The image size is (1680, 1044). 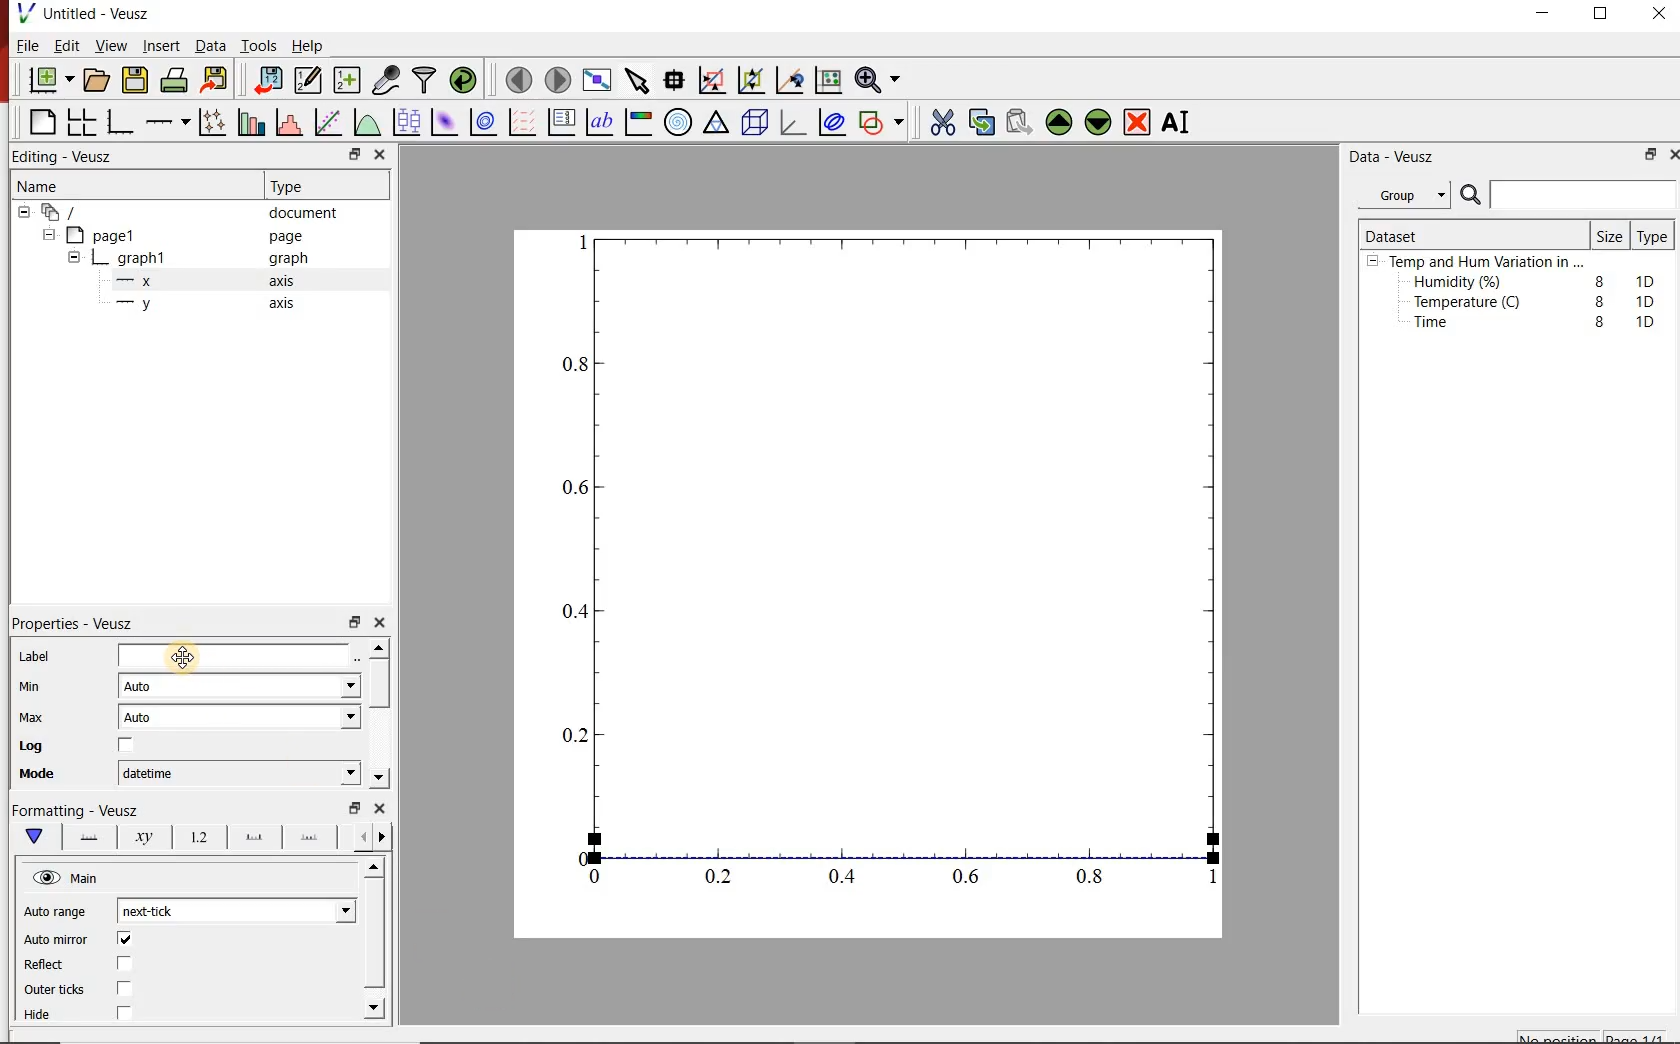 I want to click on 1, so click(x=1206, y=881).